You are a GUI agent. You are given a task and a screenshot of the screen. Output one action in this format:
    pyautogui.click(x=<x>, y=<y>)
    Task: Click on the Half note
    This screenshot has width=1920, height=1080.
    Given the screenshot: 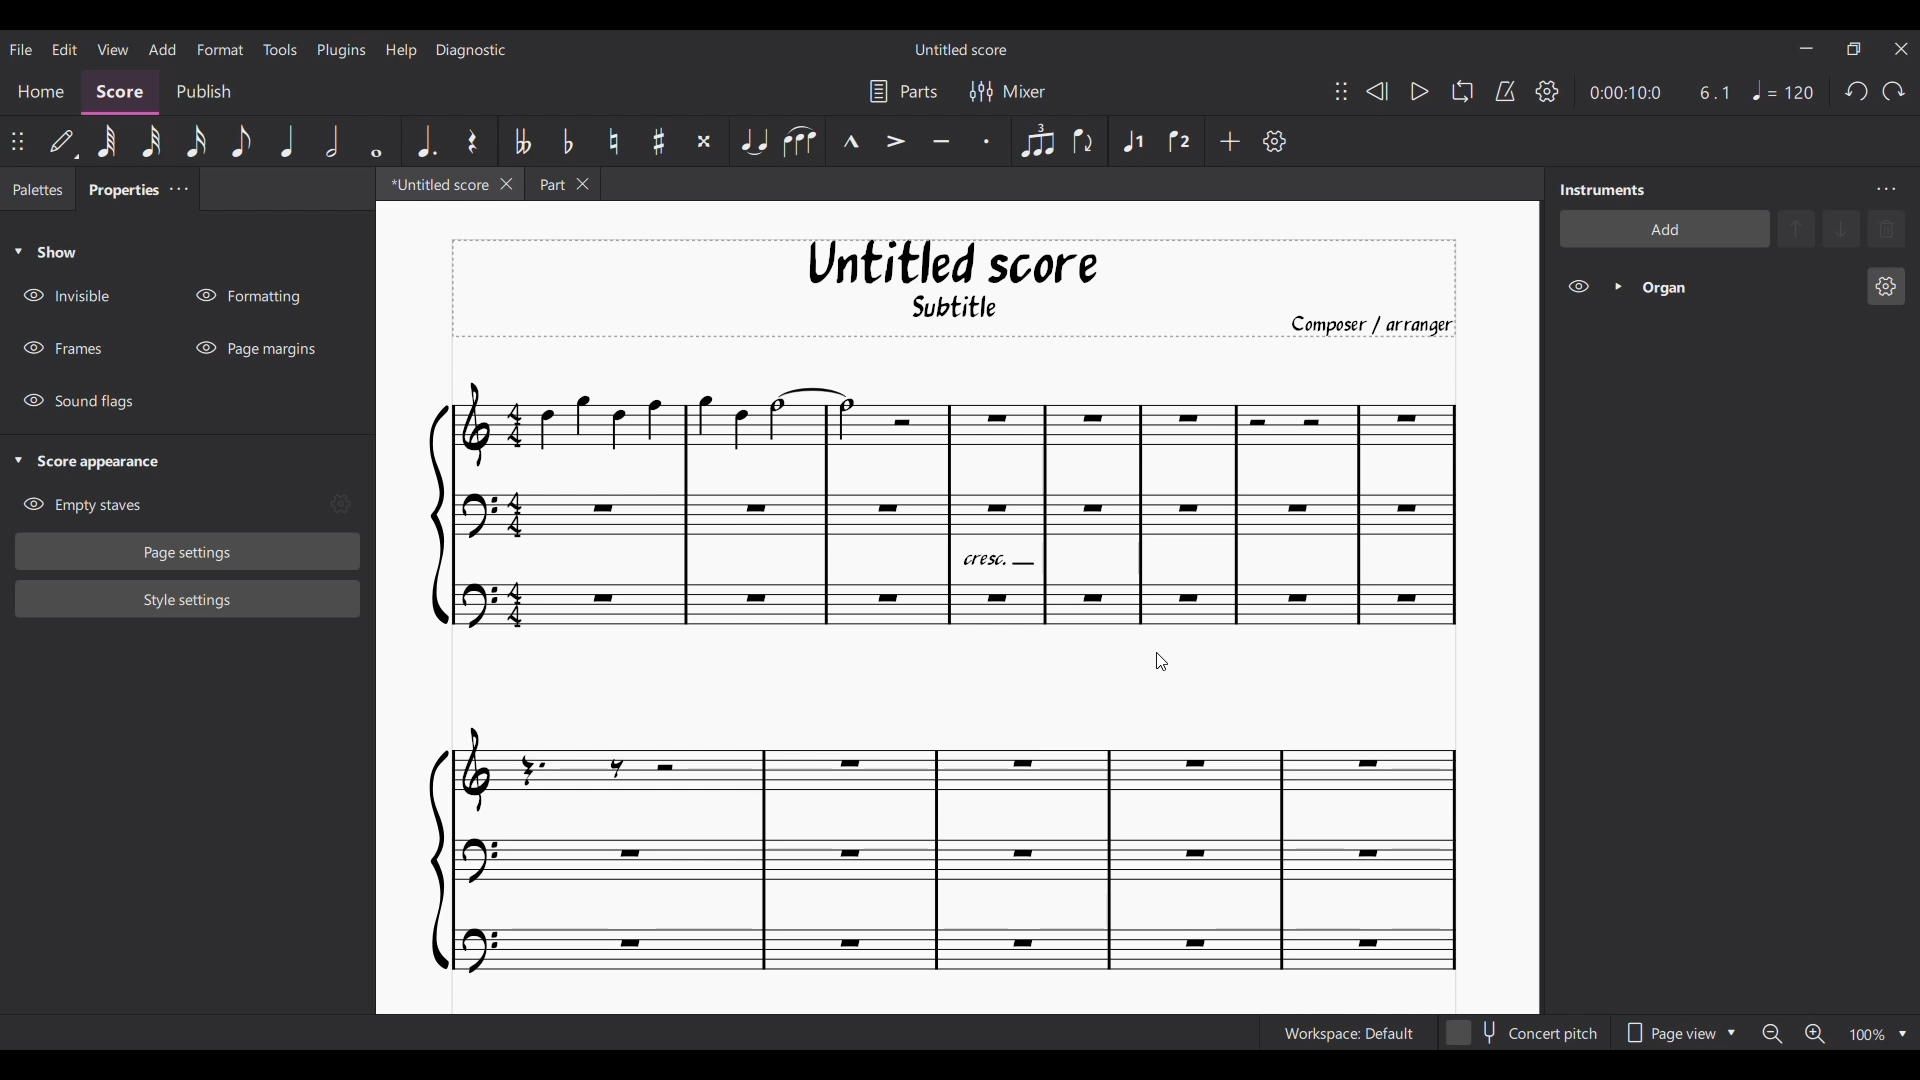 What is the action you would take?
    pyautogui.click(x=332, y=141)
    